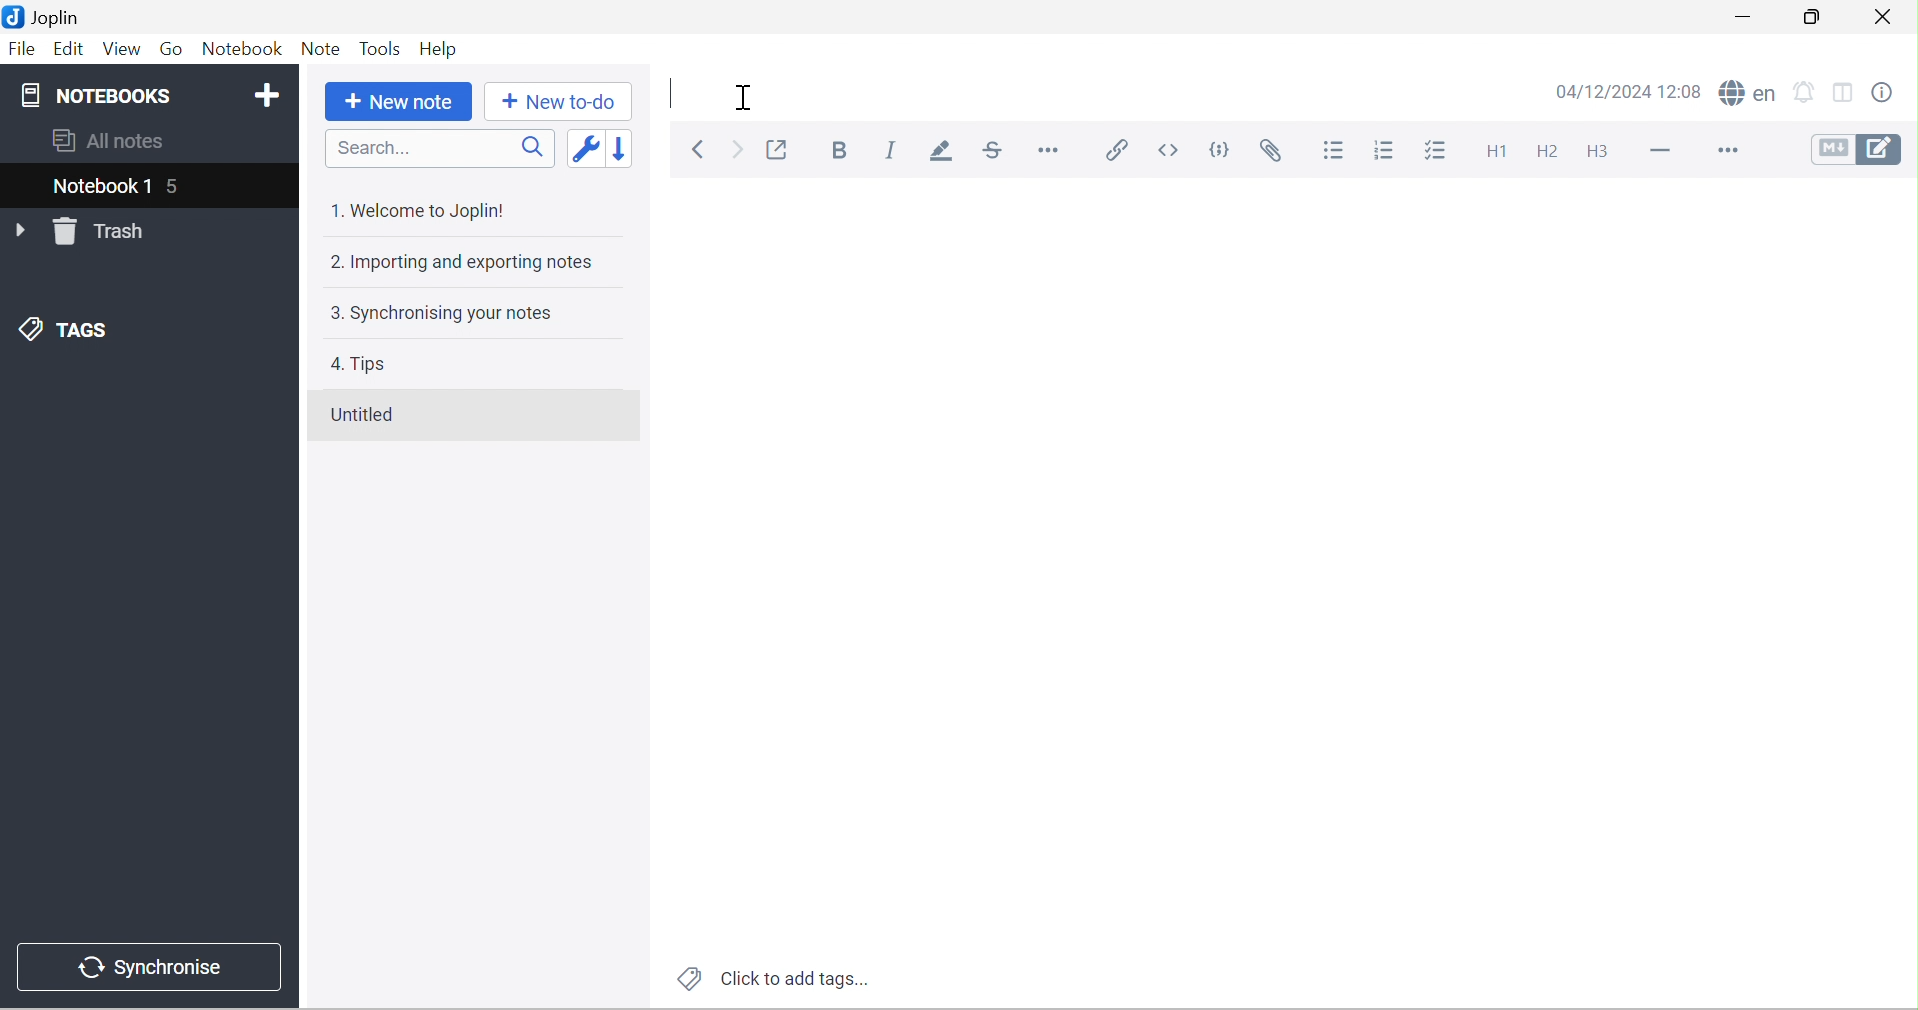  I want to click on 2. Importing and exporting notes, so click(465, 260).